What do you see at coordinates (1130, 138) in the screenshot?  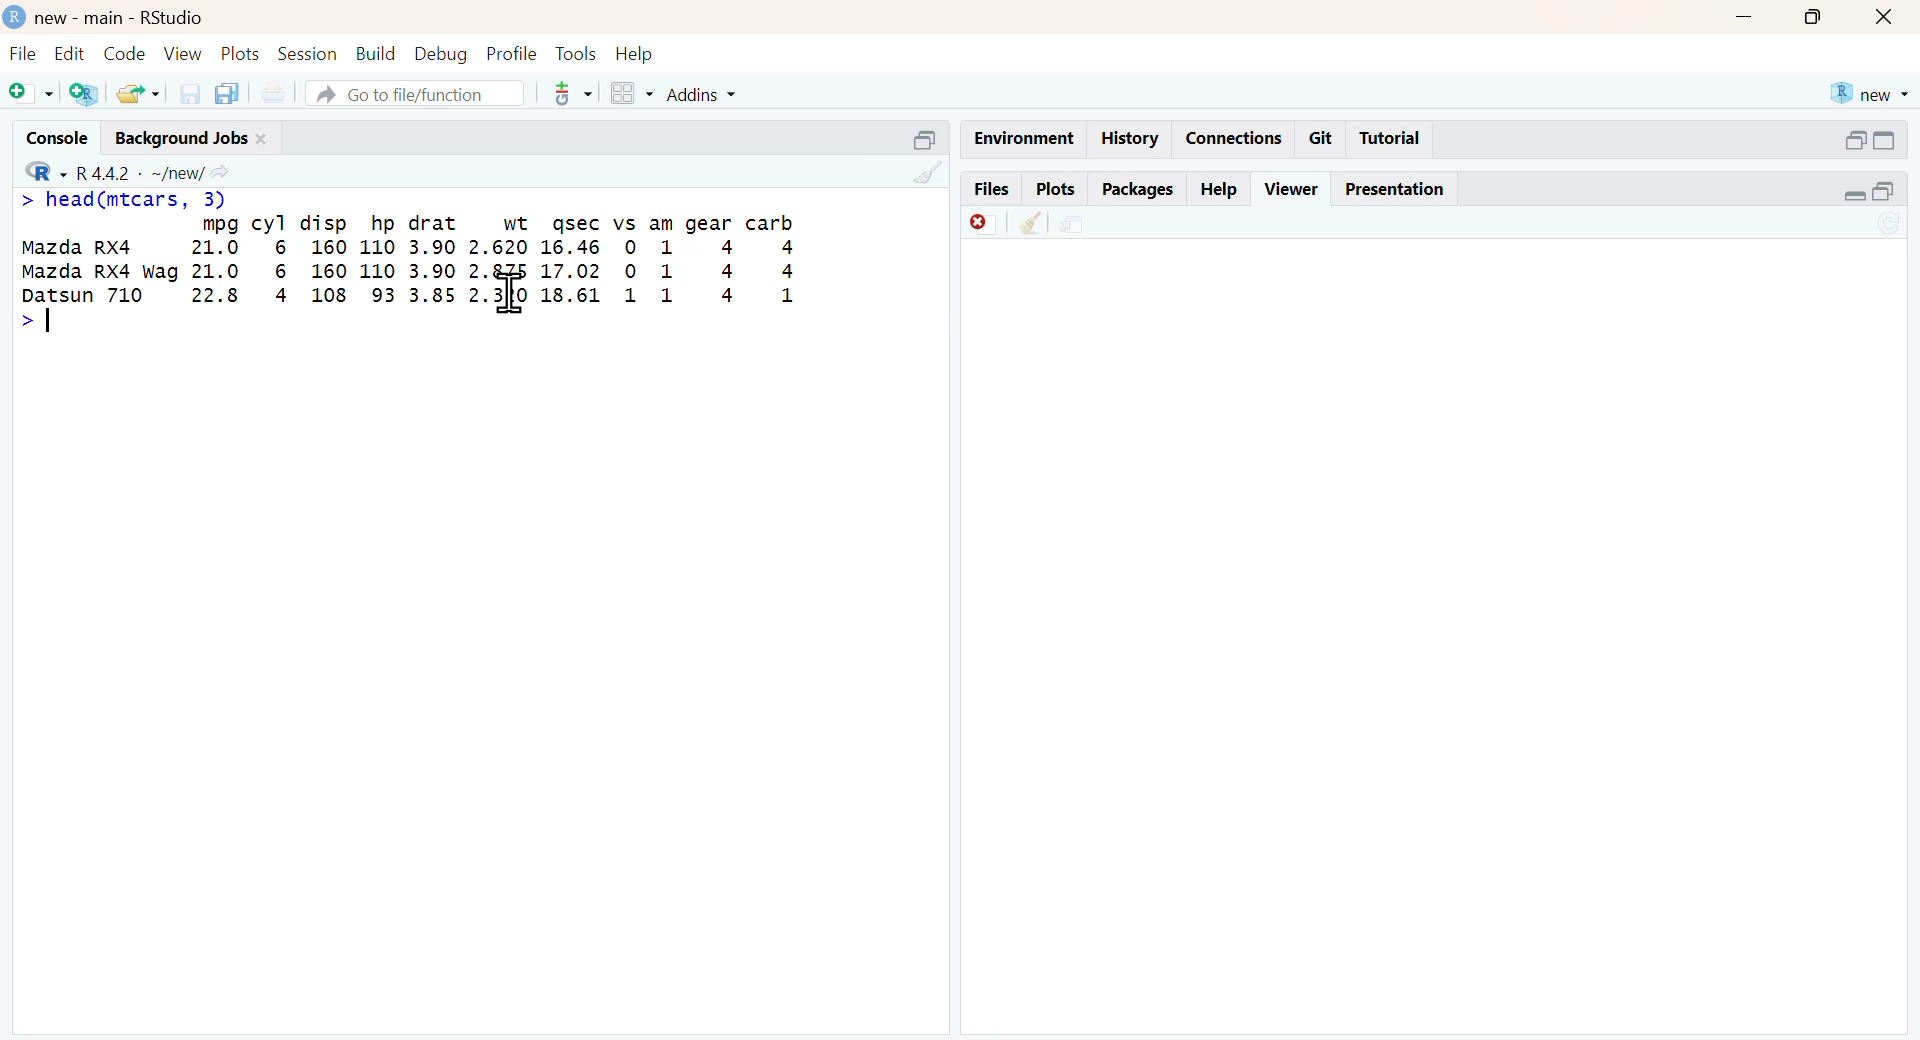 I see `History` at bounding box center [1130, 138].